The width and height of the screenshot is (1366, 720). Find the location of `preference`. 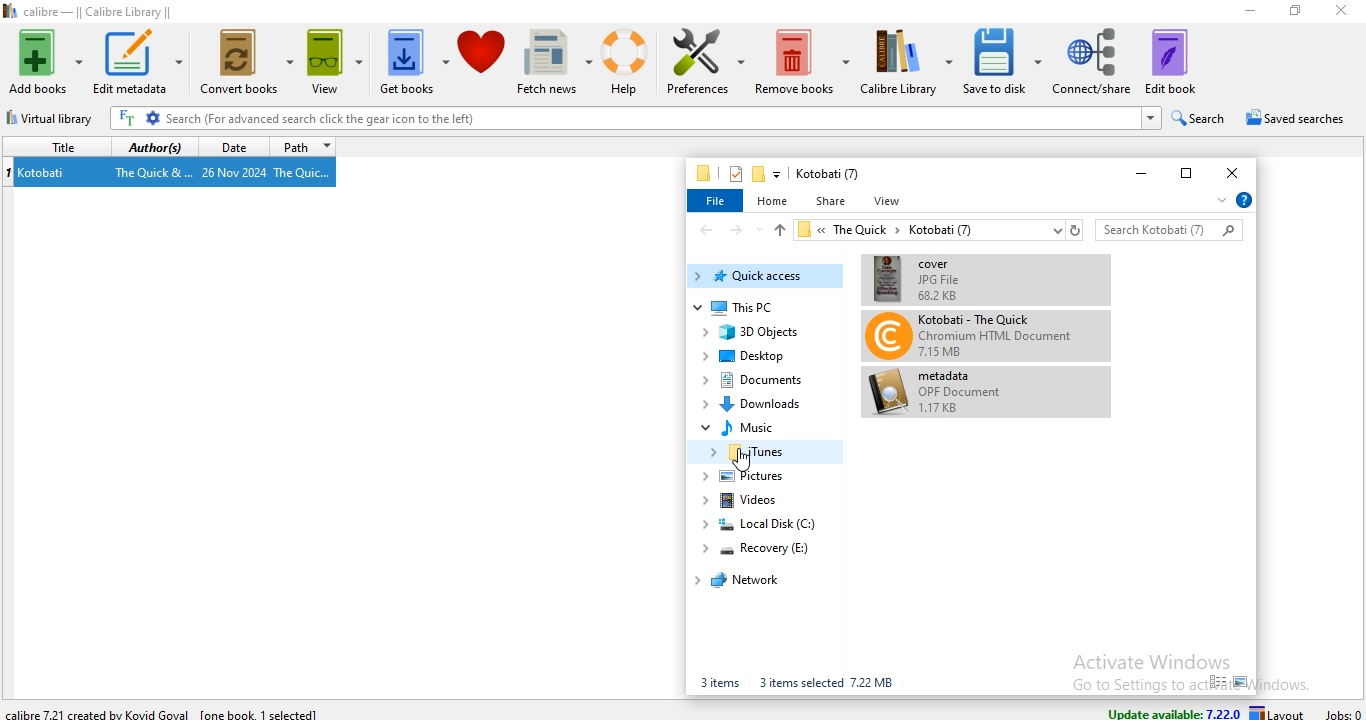

preference is located at coordinates (701, 62).